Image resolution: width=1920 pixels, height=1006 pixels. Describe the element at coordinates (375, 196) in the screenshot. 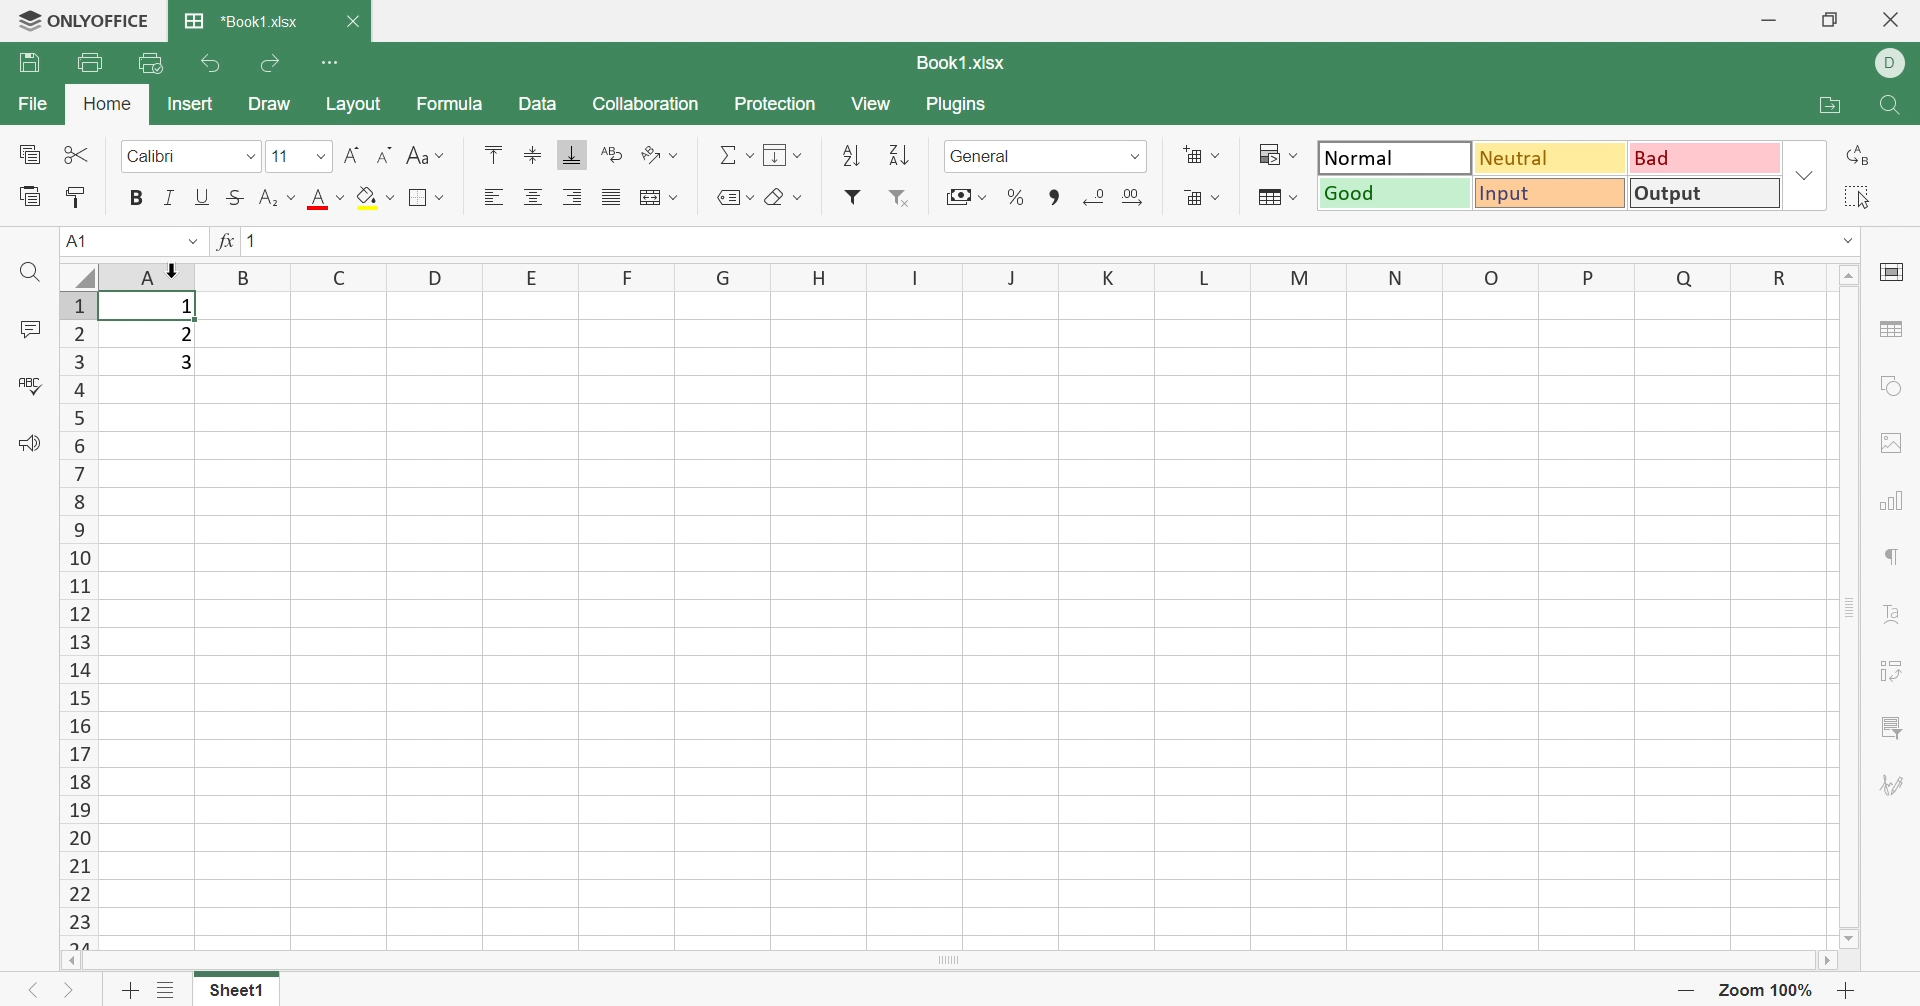

I see `Fill color` at that location.